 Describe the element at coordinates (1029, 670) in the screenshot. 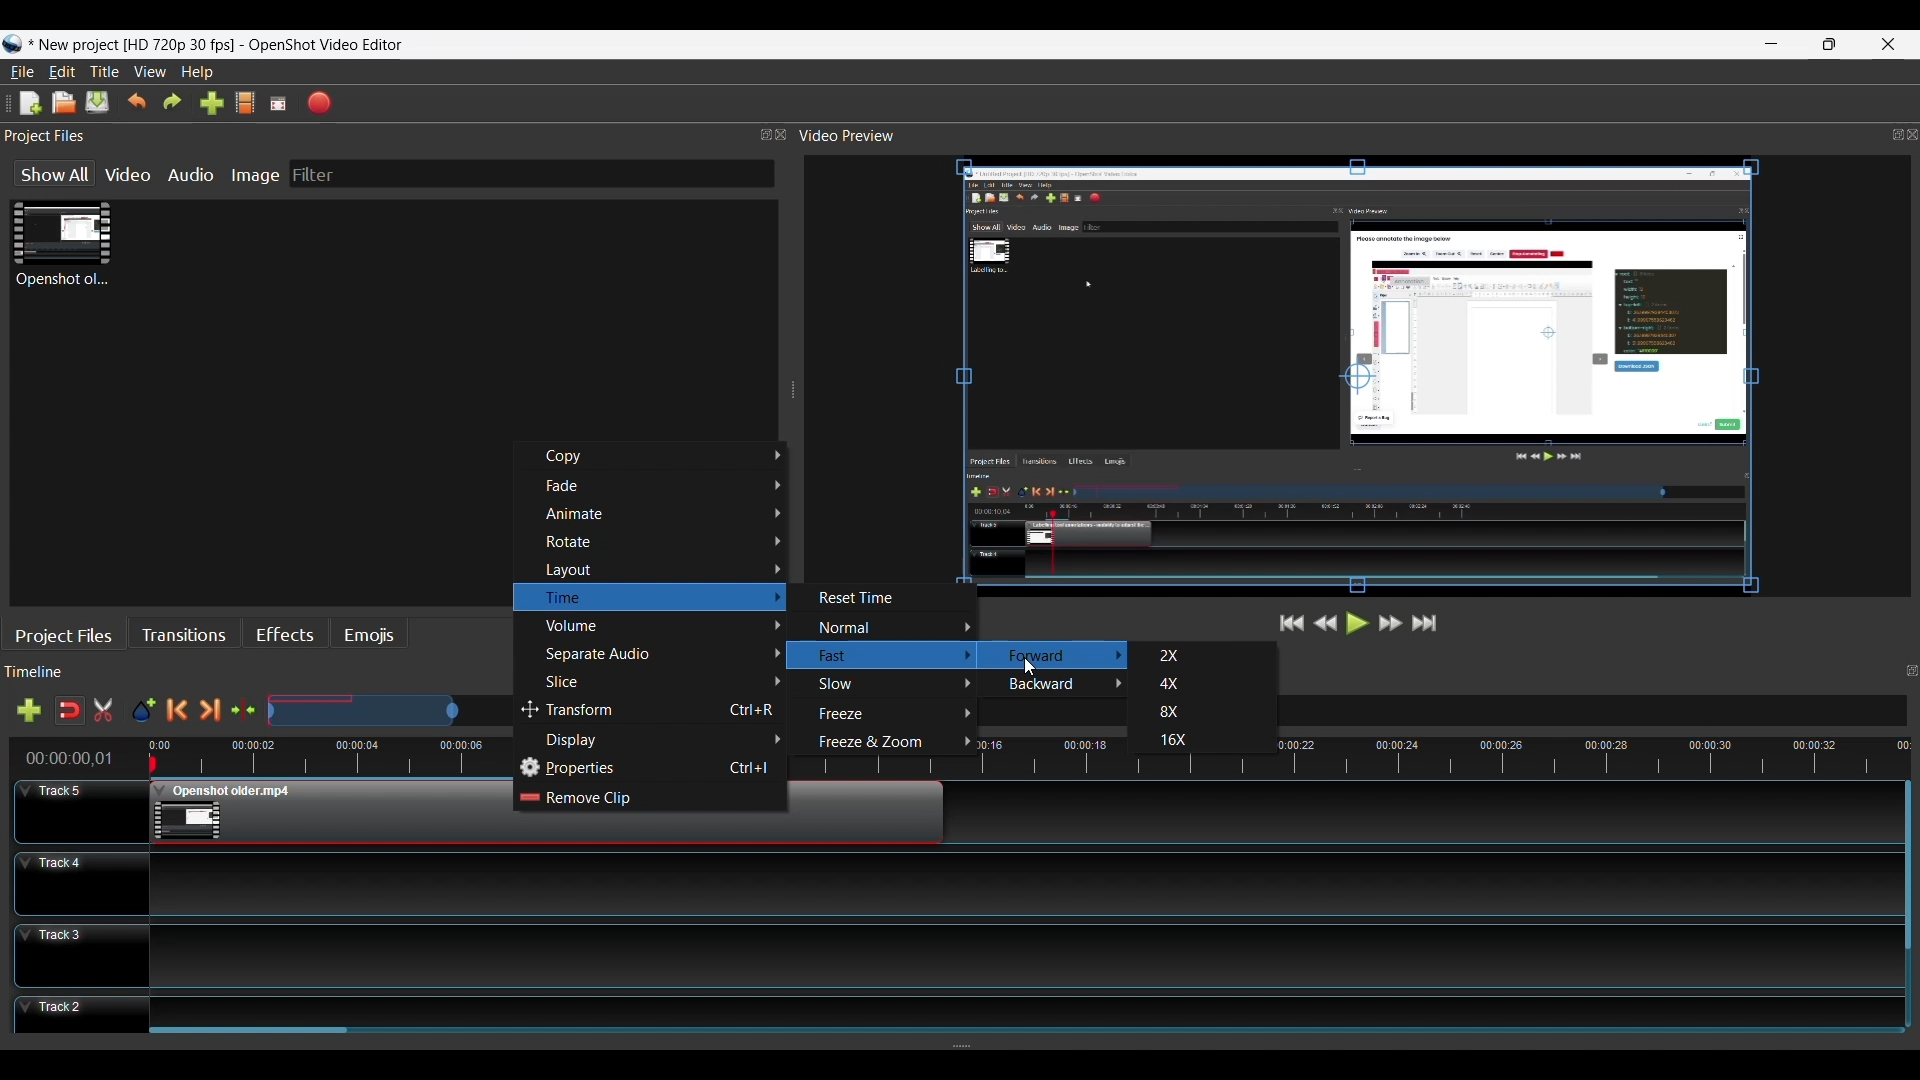

I see `Cursor` at that location.